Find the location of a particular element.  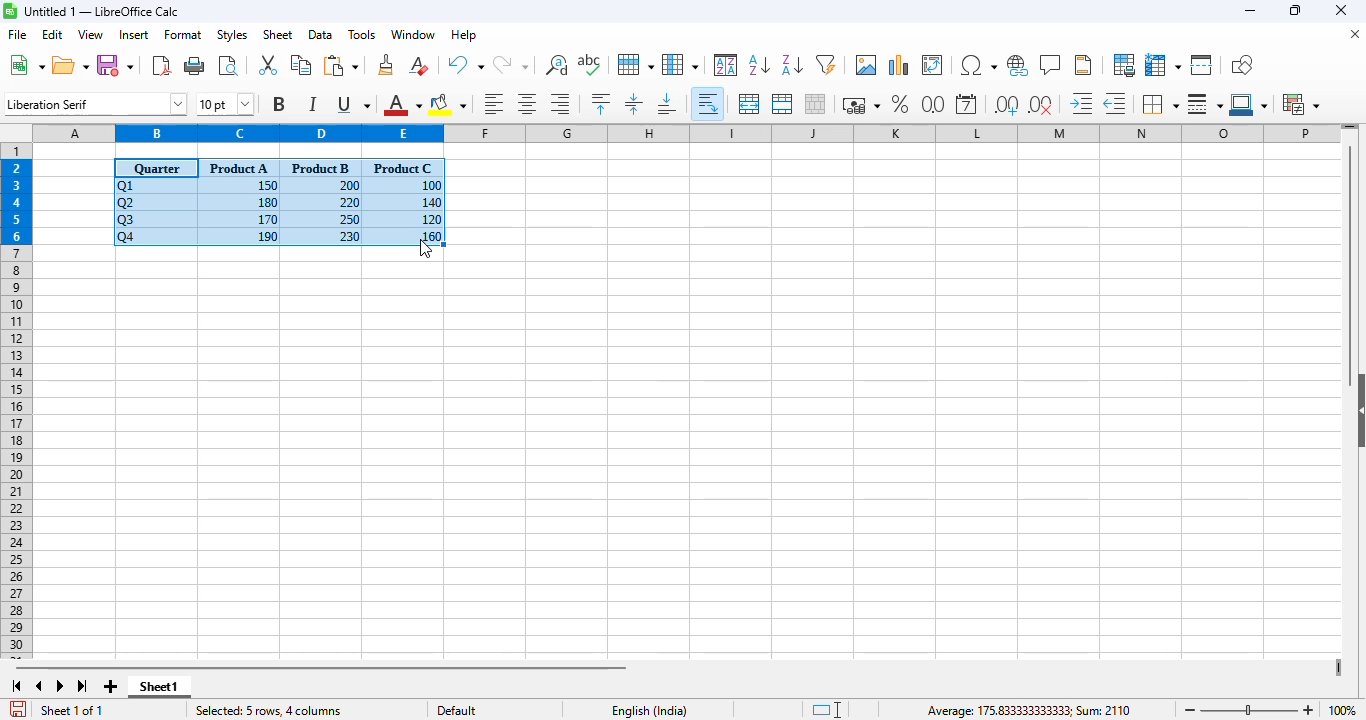

scroll to next sheet is located at coordinates (60, 686).